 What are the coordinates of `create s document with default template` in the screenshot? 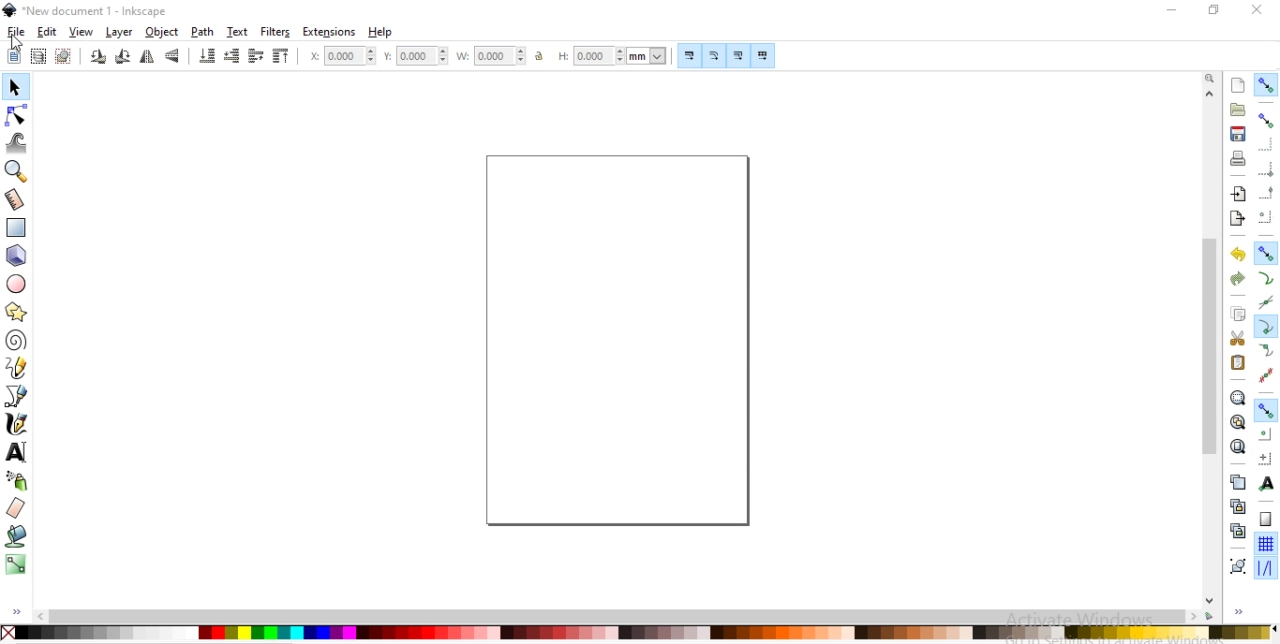 It's located at (1239, 84).